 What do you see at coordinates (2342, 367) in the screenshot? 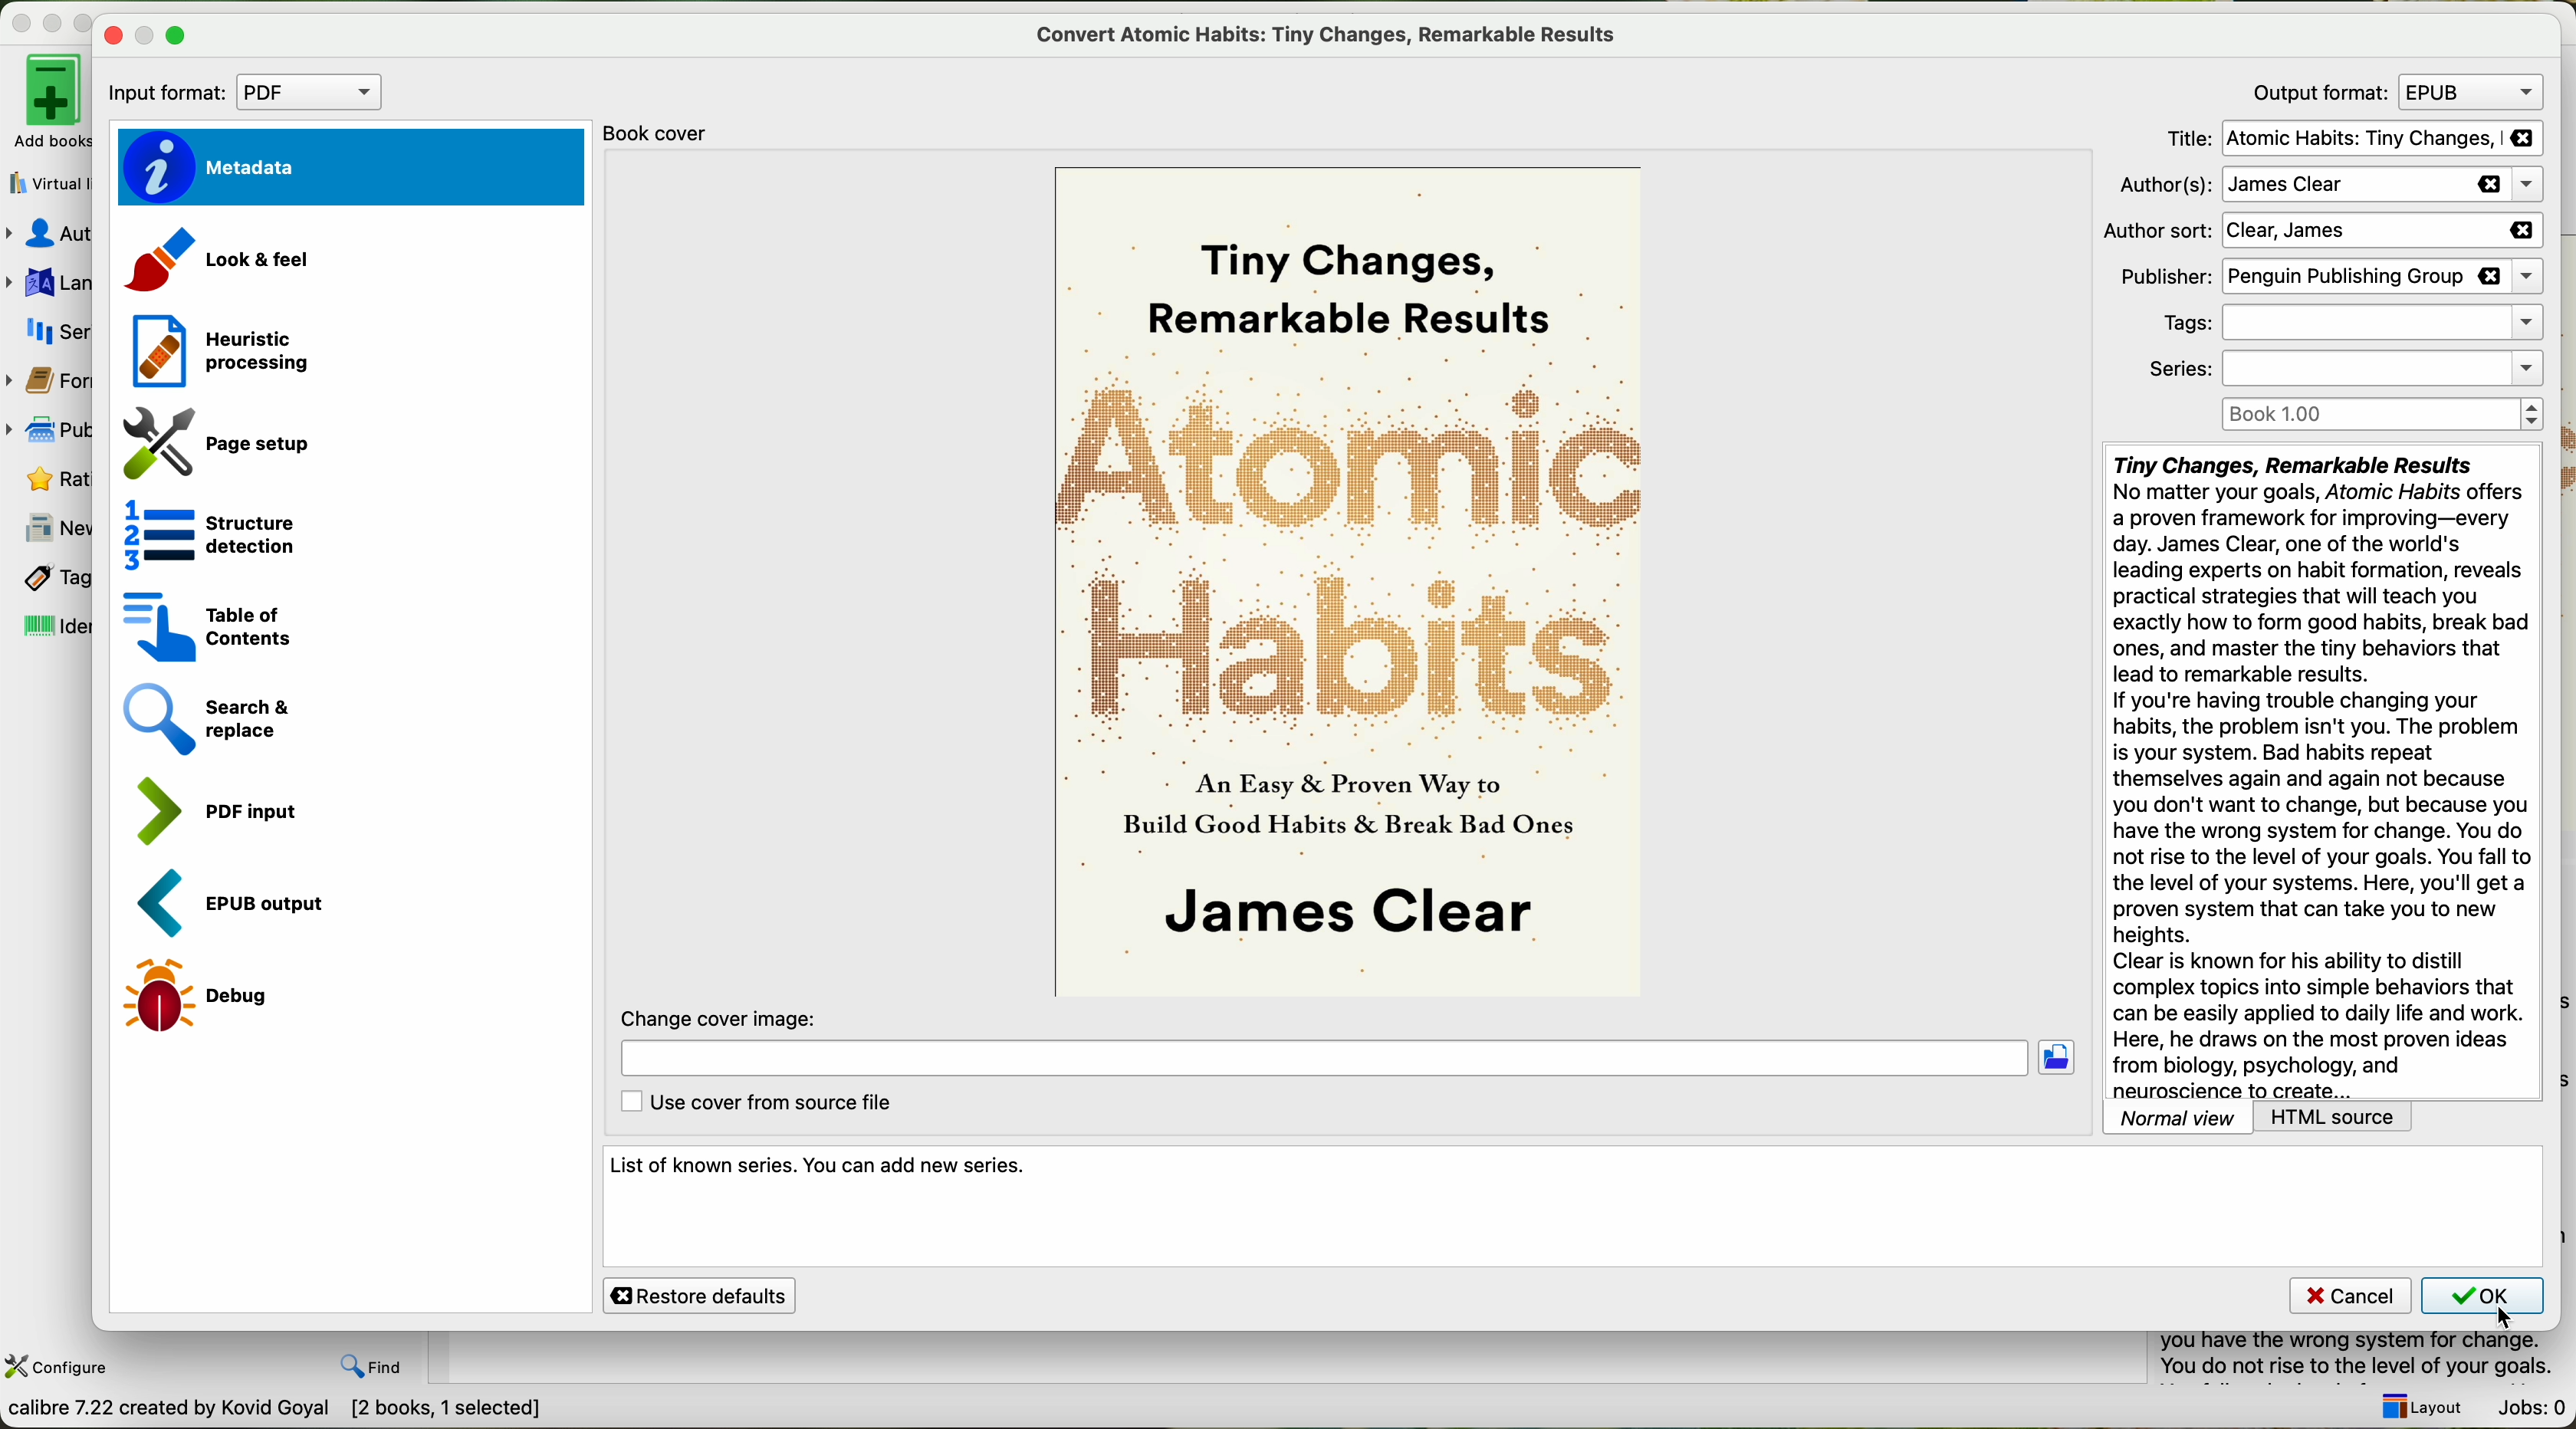
I see `series` at bounding box center [2342, 367].